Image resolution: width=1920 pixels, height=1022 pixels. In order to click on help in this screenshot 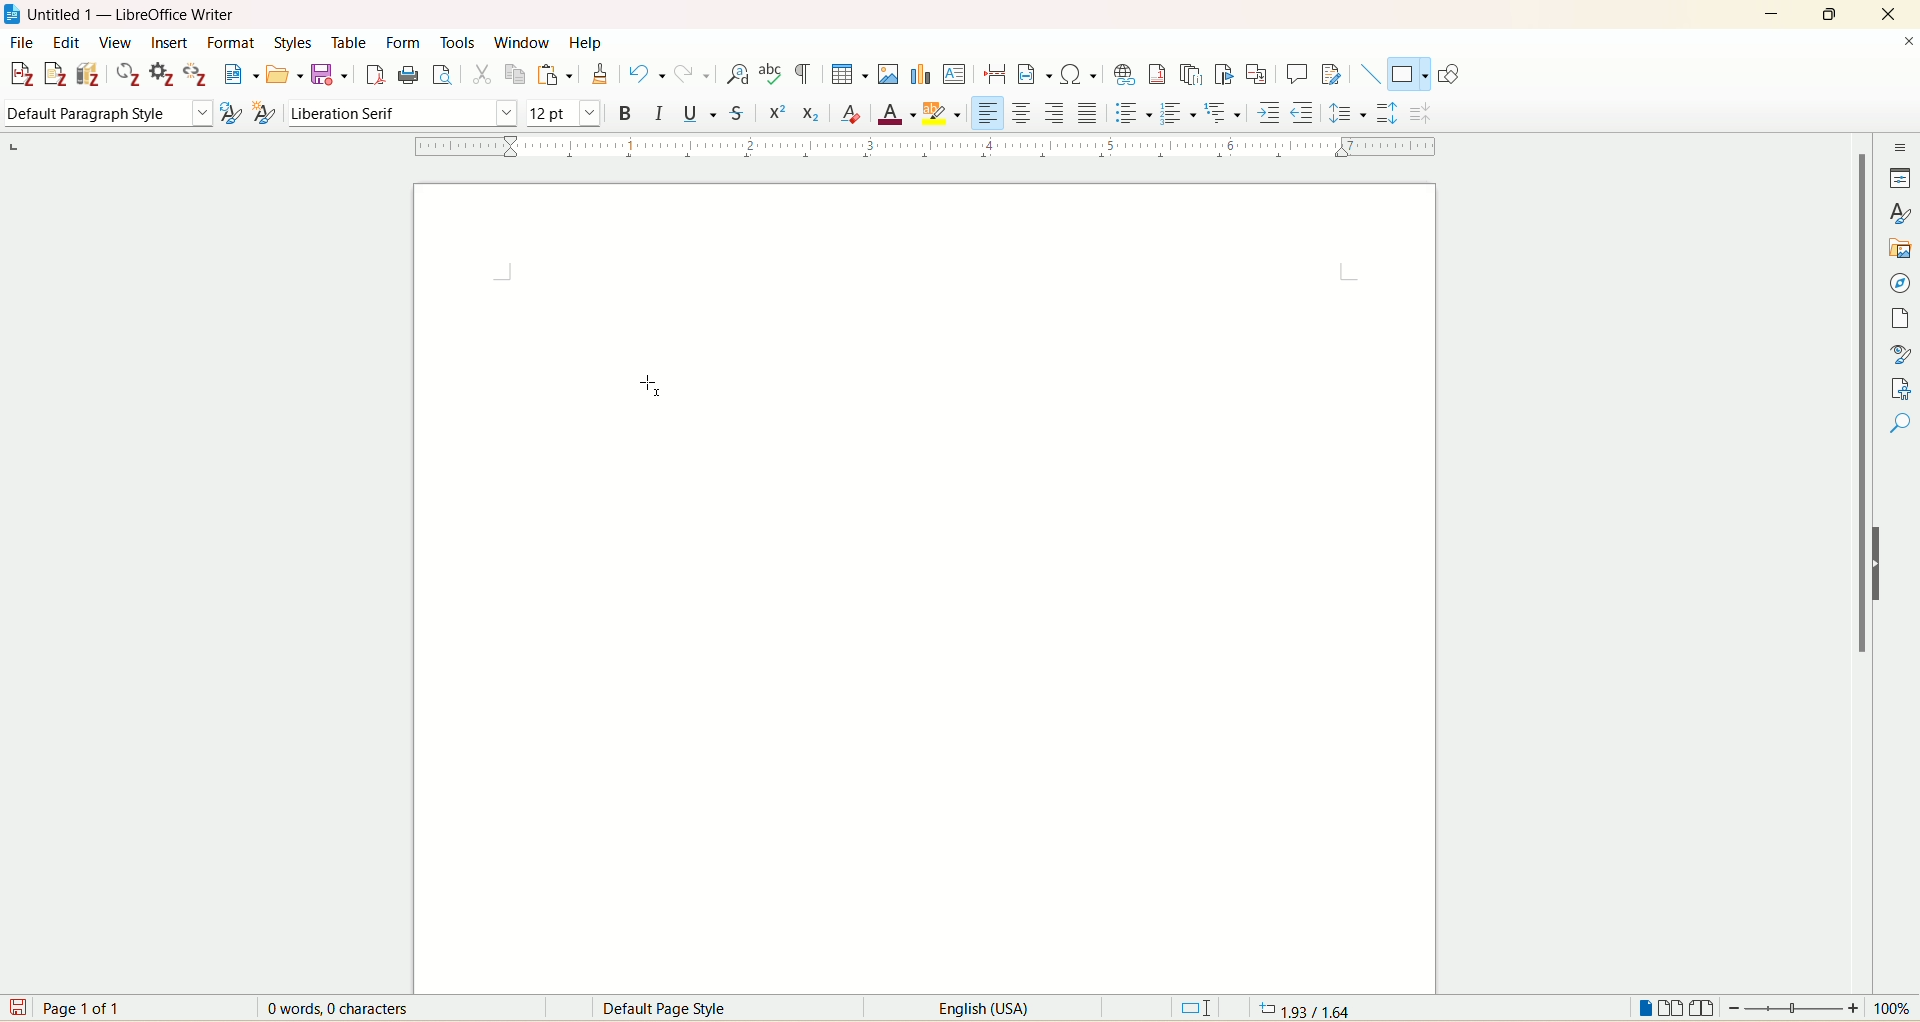, I will do `click(585, 42)`.